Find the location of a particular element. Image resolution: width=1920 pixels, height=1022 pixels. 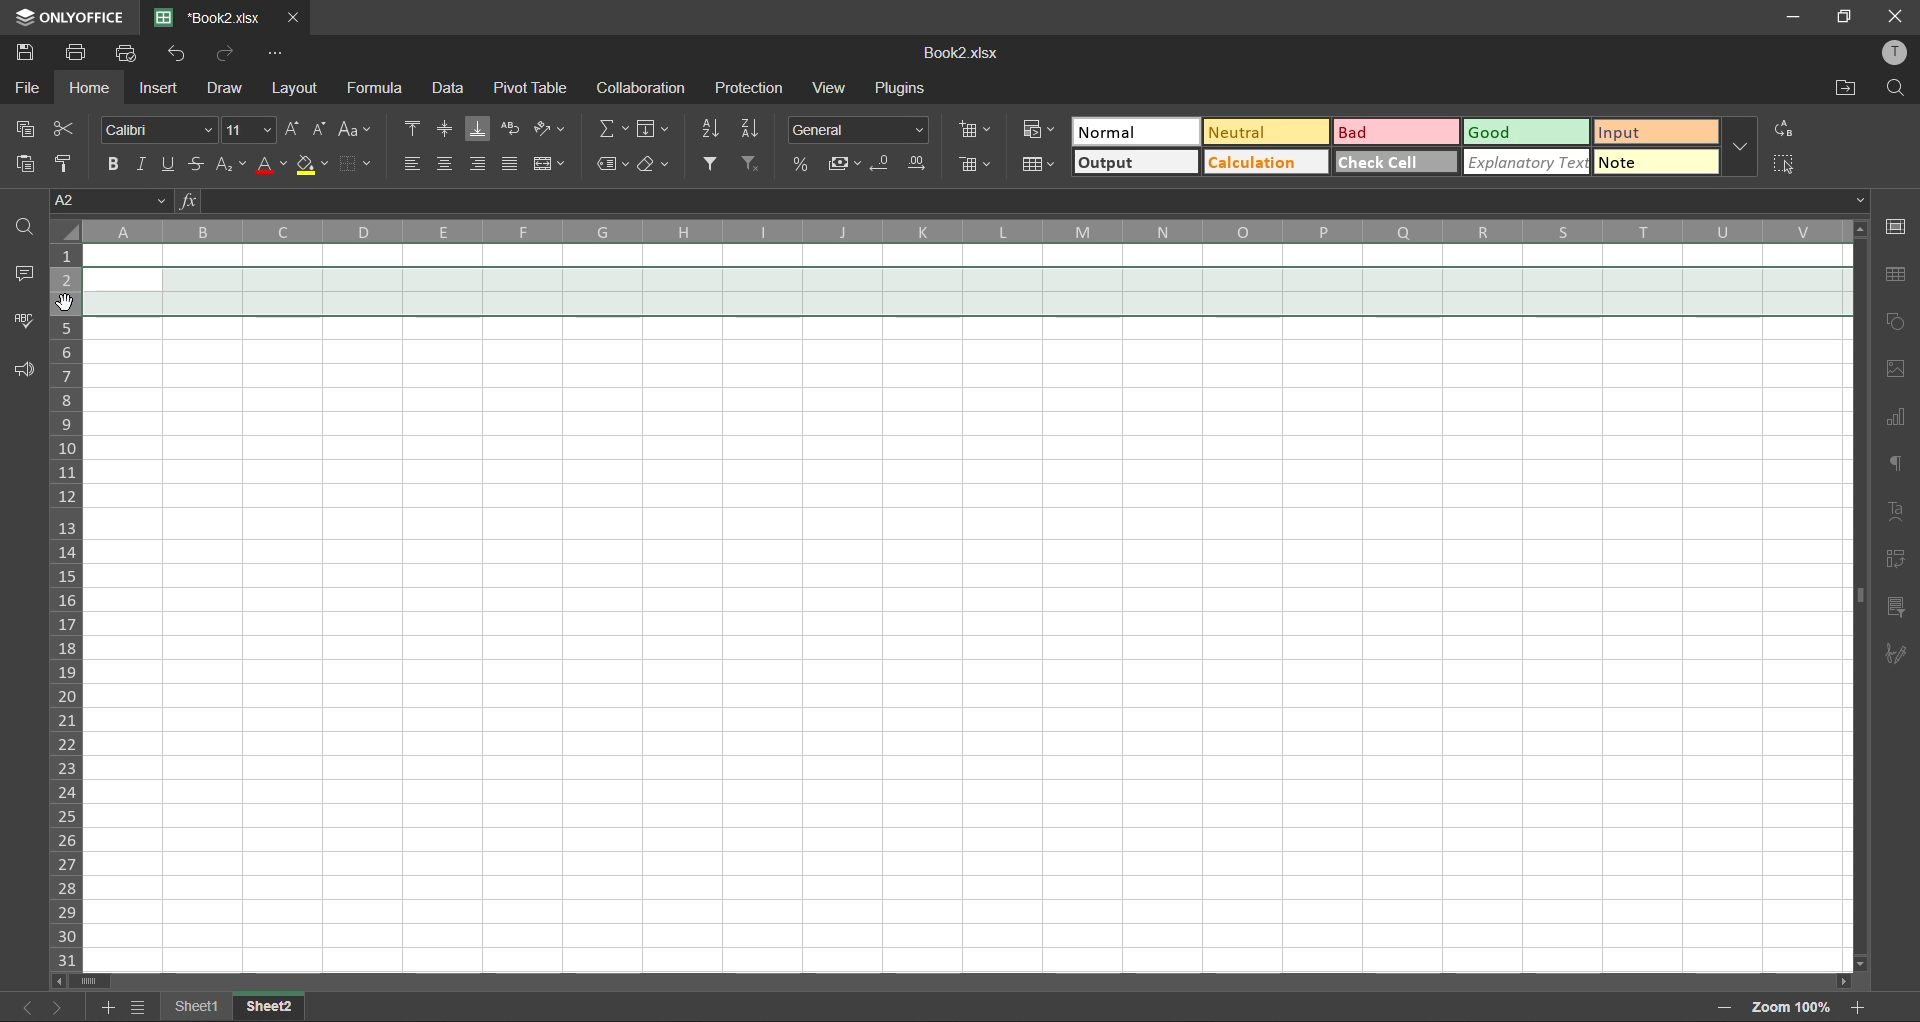

next is located at coordinates (58, 1009).